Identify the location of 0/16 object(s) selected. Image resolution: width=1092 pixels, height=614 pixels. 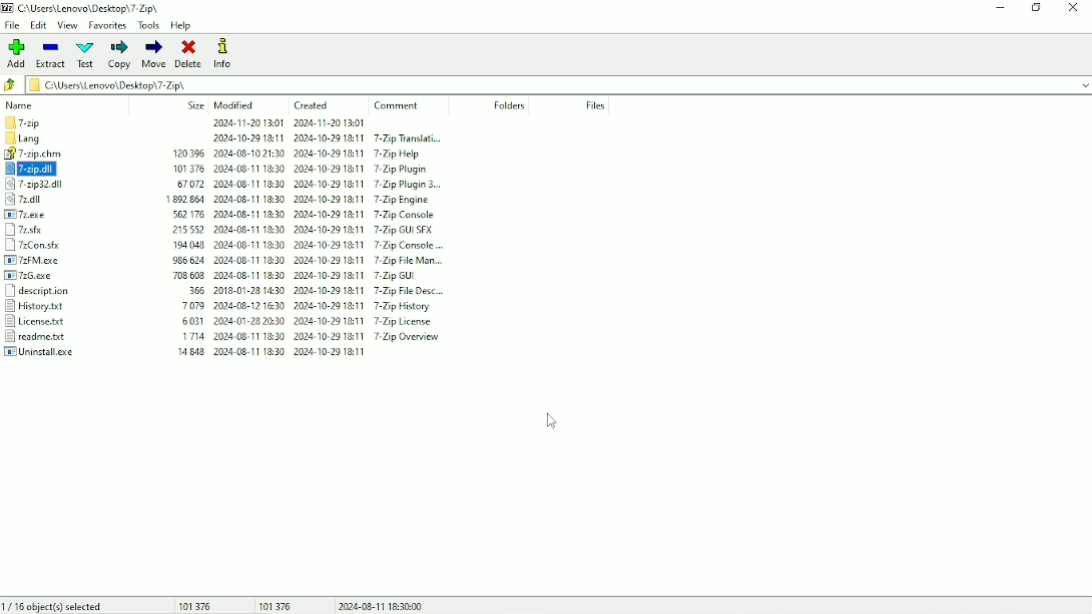
(54, 606).